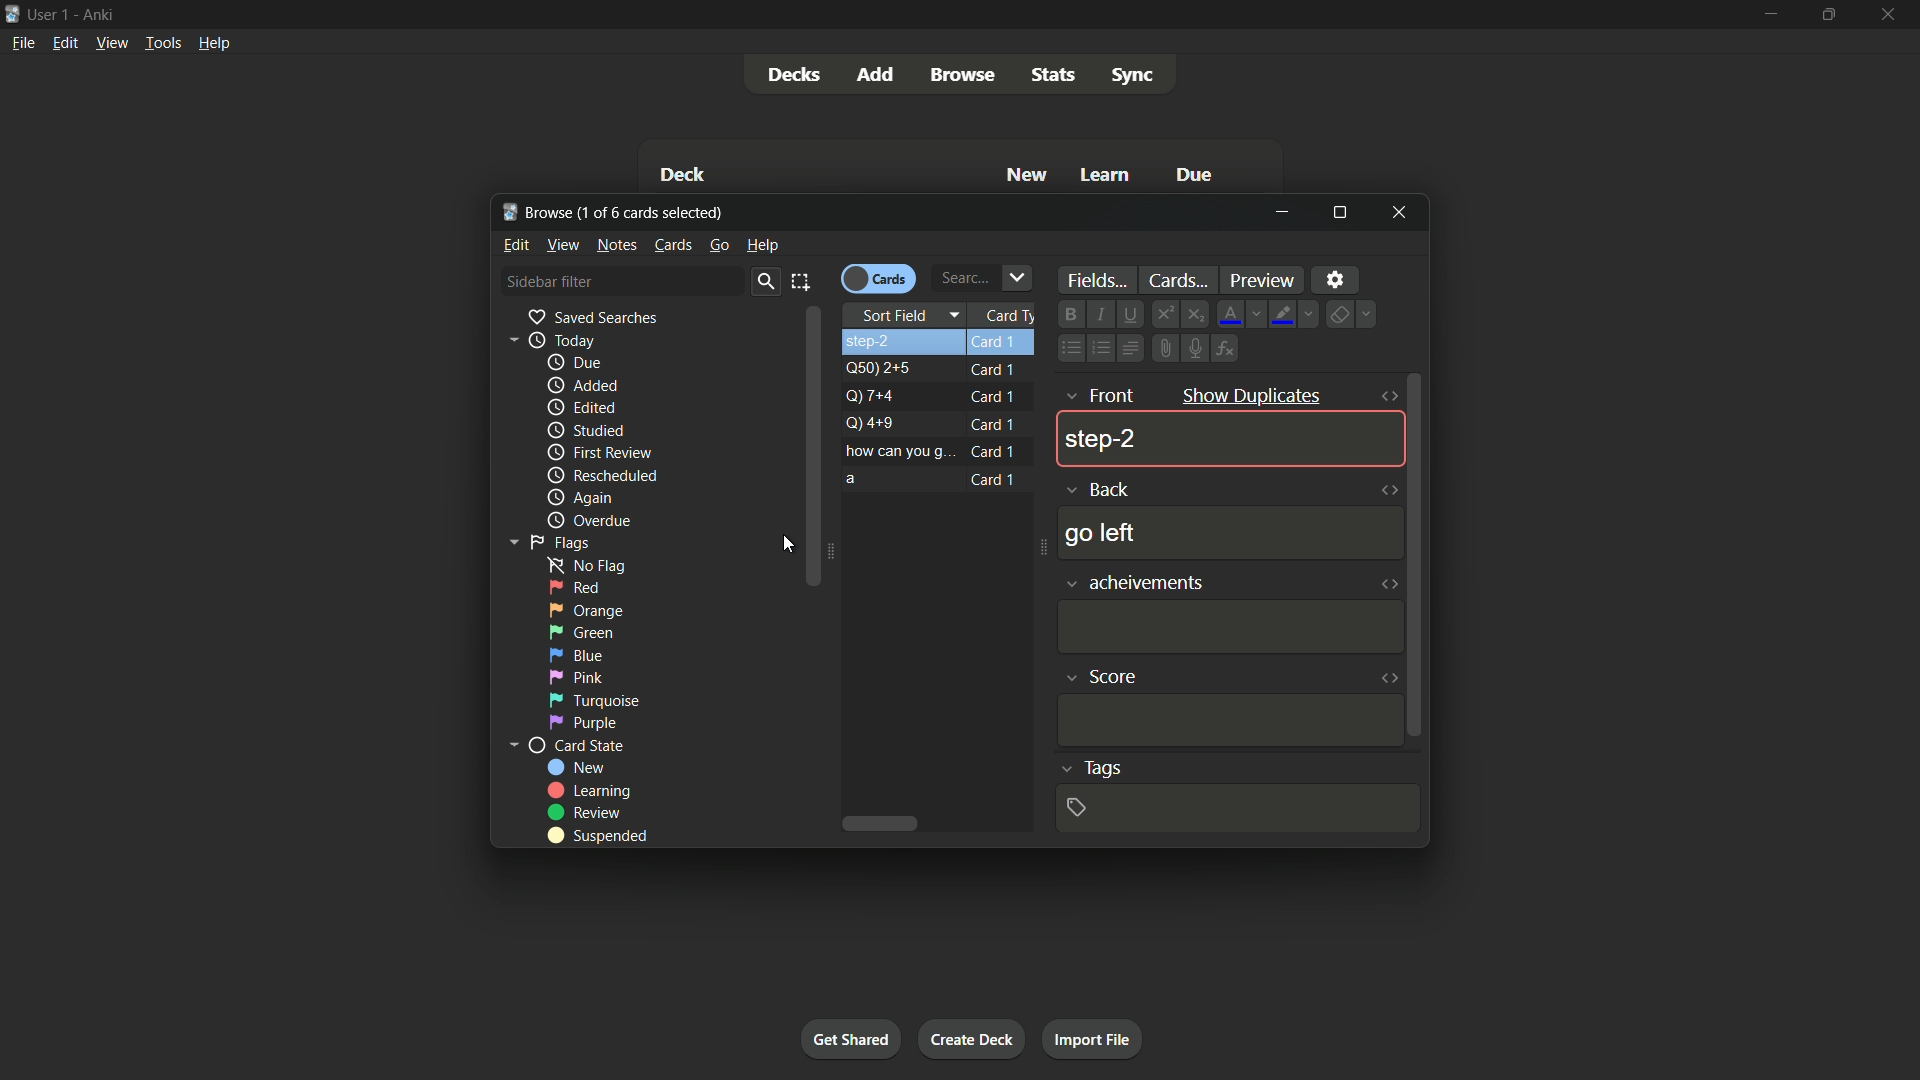 Image resolution: width=1920 pixels, height=1080 pixels. I want to click on Rescheduled, so click(601, 476).